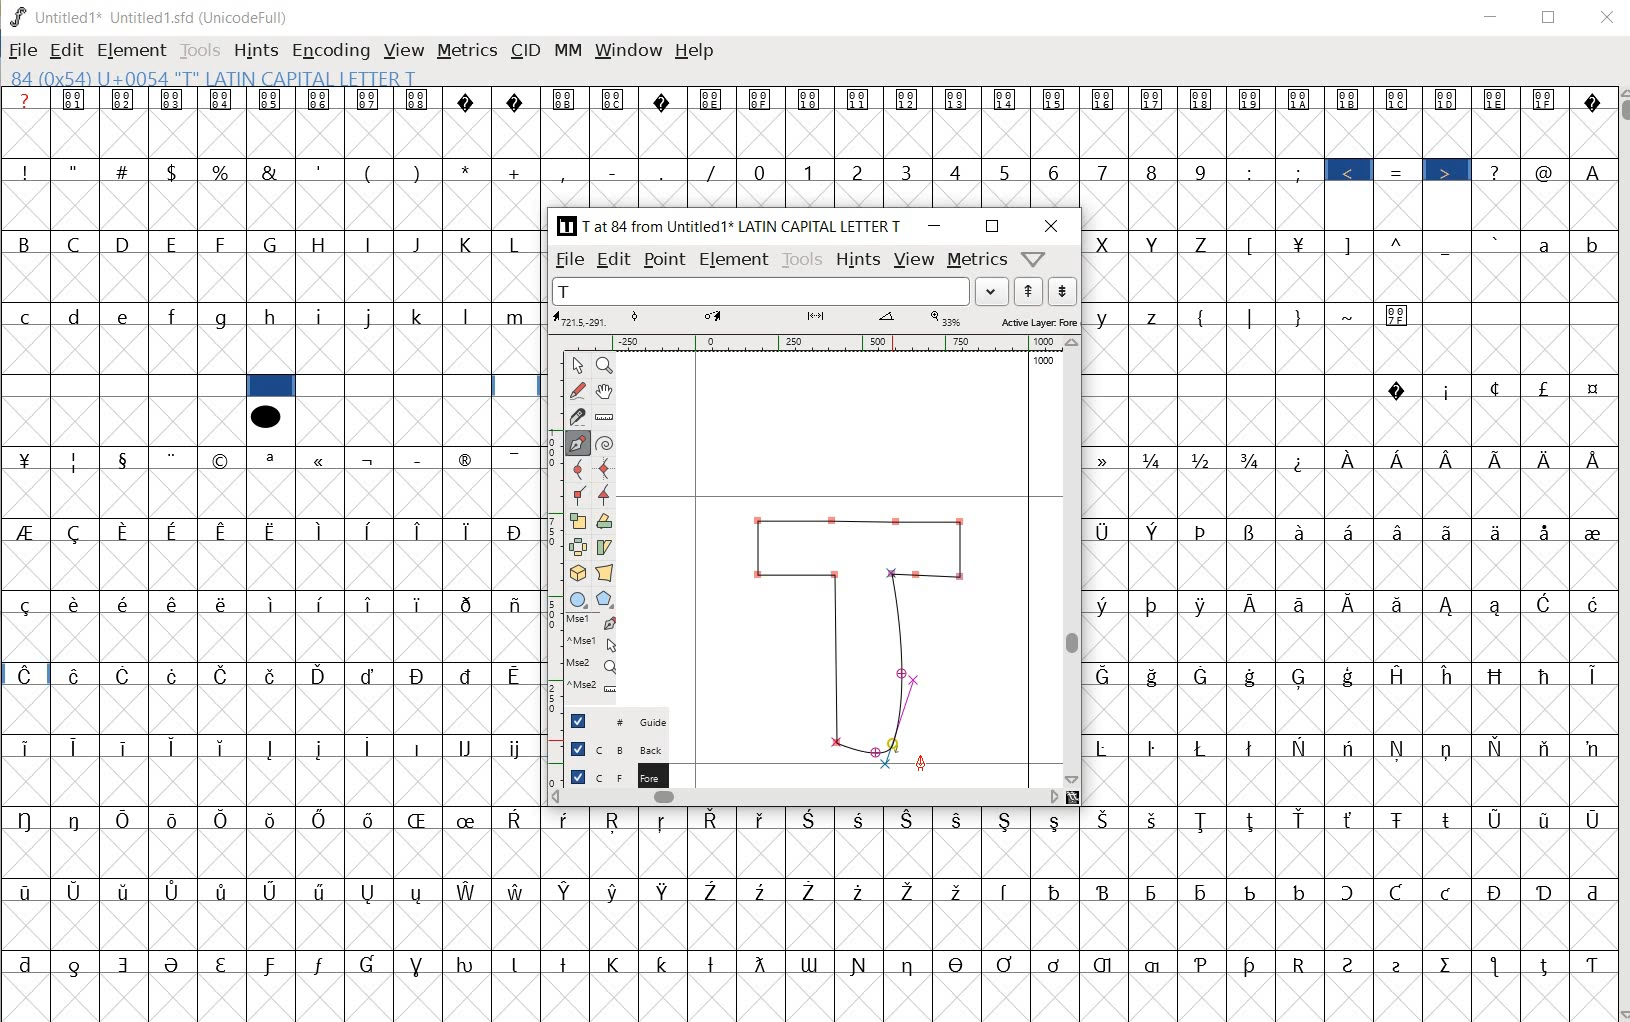  I want to click on Symbol, so click(959, 962).